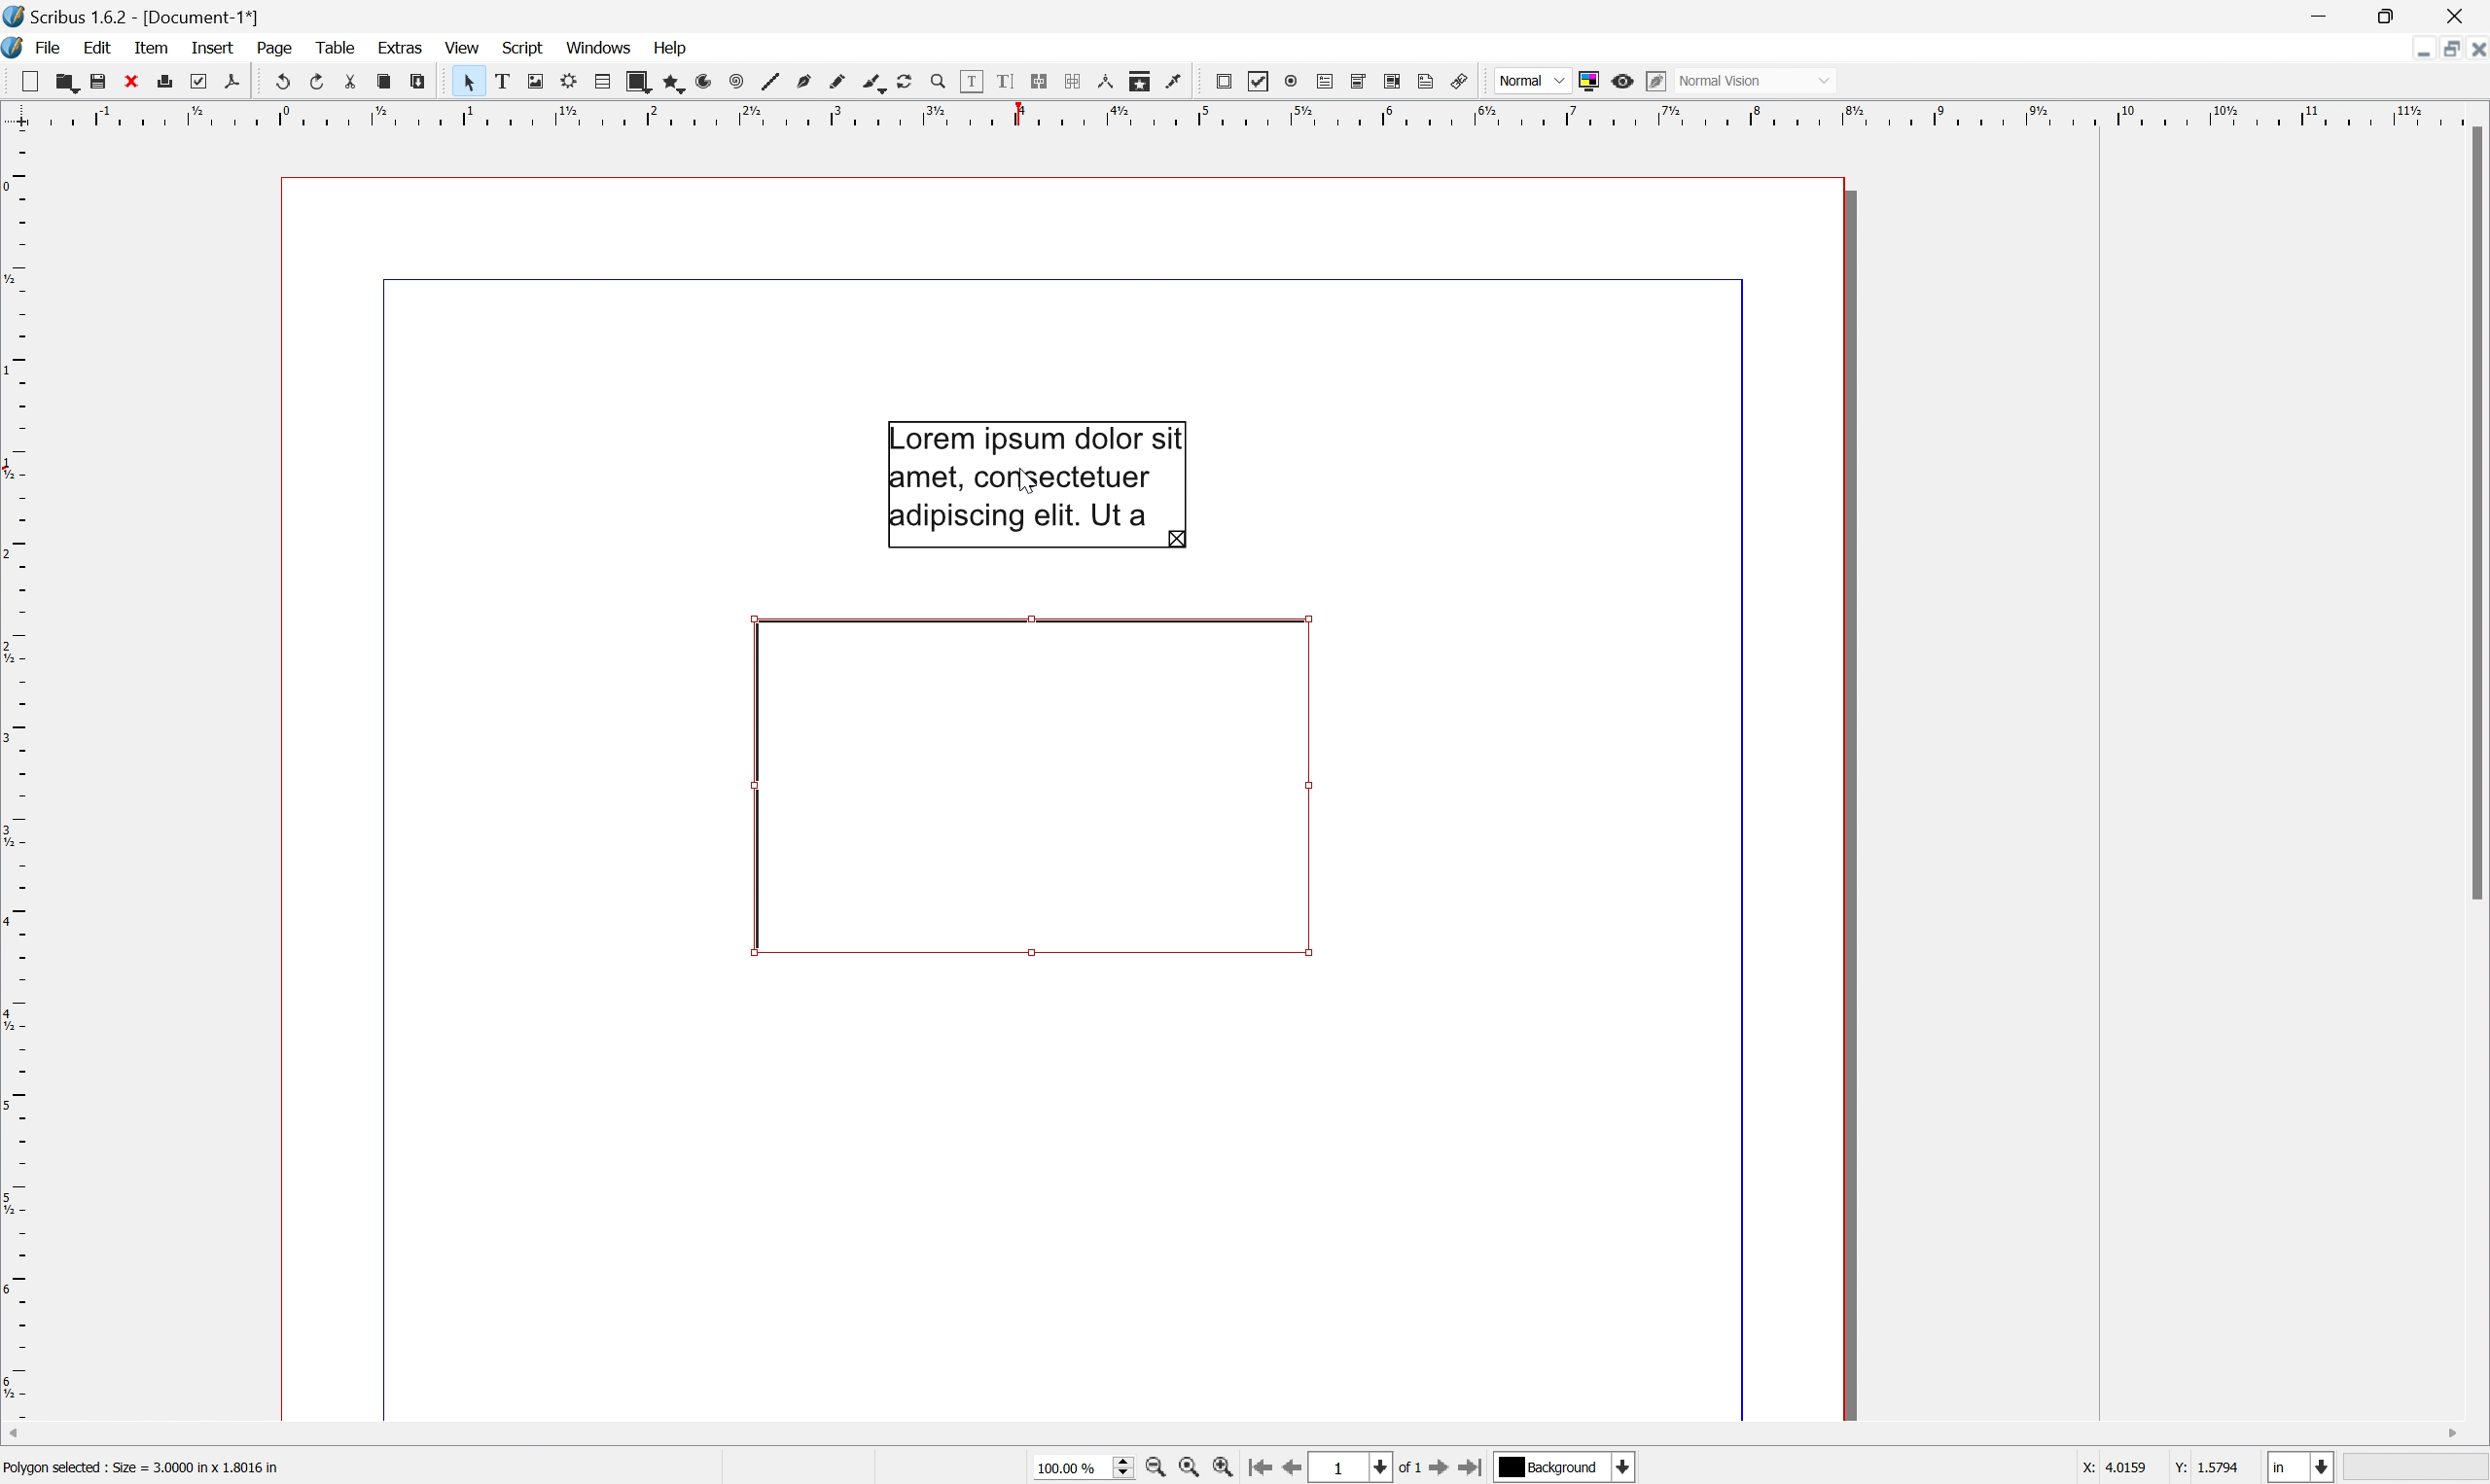 Image resolution: width=2490 pixels, height=1484 pixels. What do you see at coordinates (1439, 1467) in the screenshot?
I see `Go to the next page` at bounding box center [1439, 1467].